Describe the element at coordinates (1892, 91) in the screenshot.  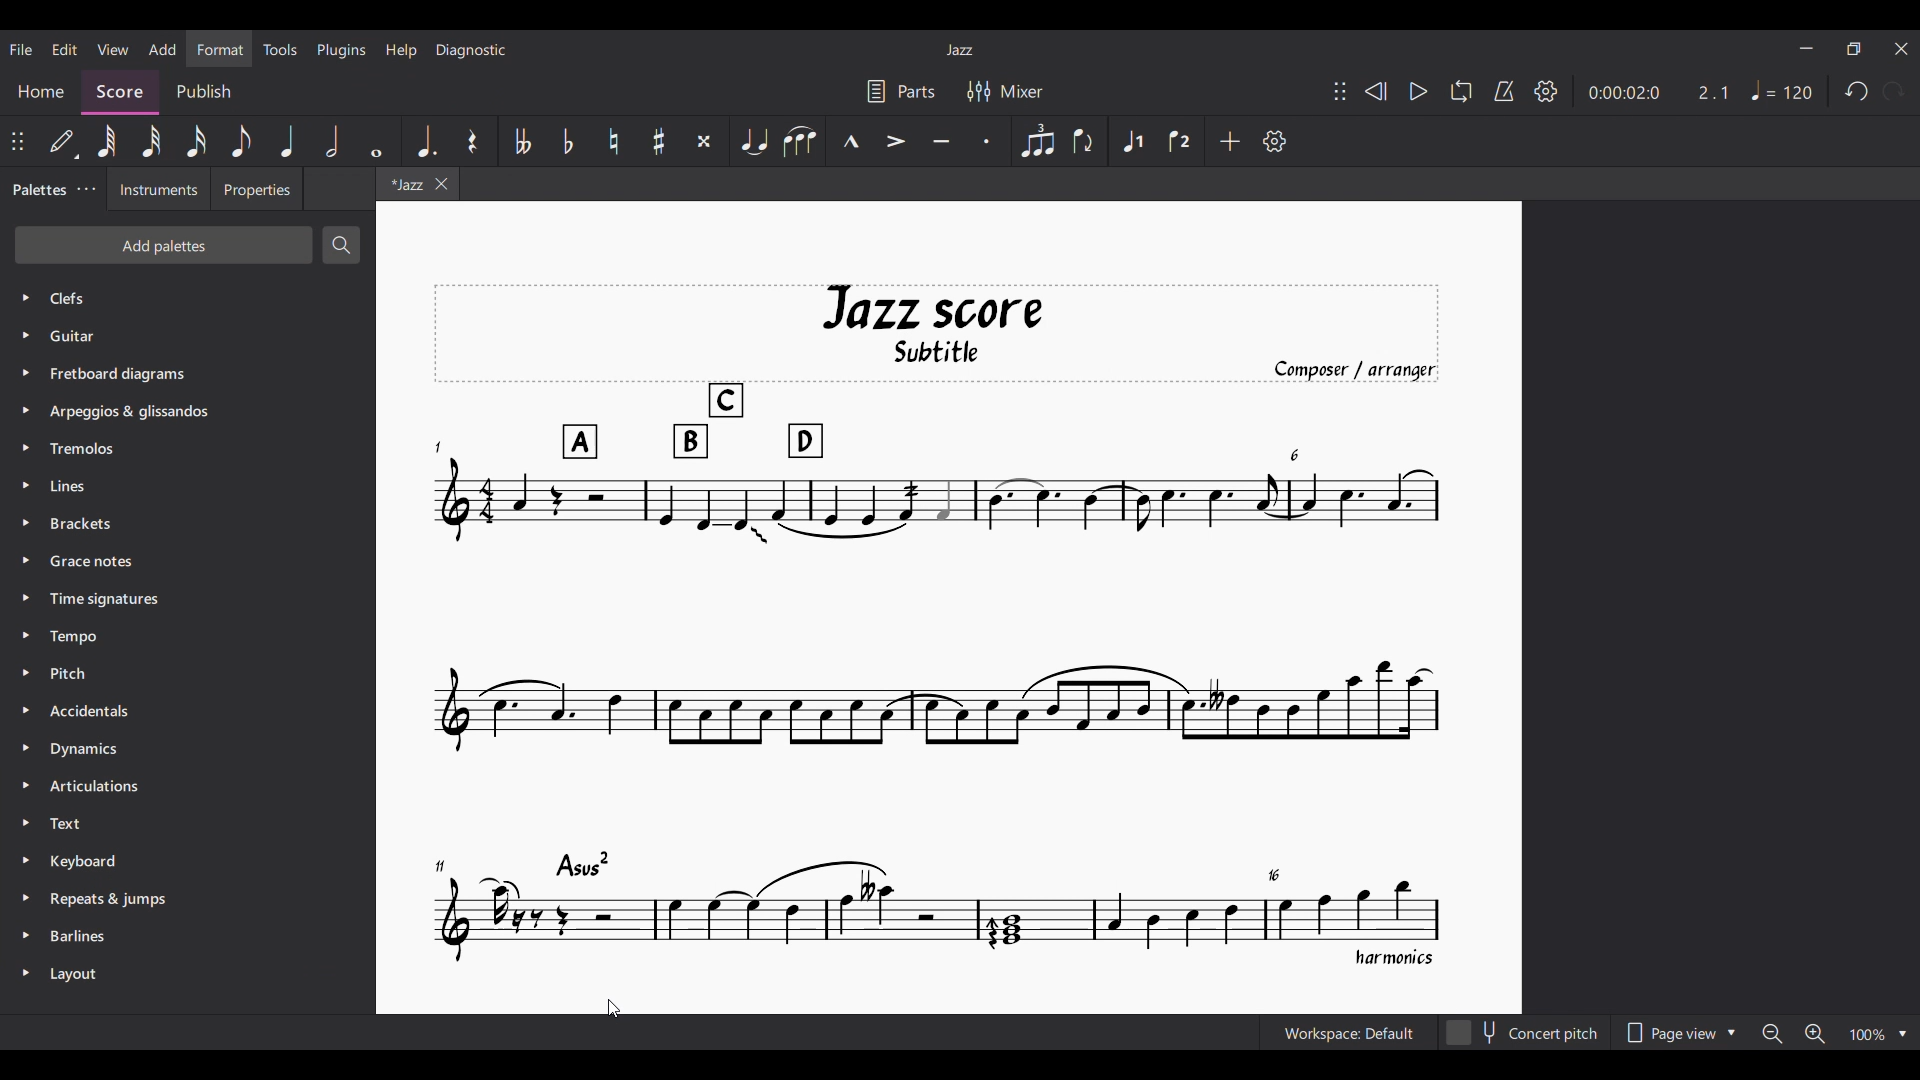
I see `Redo` at that location.